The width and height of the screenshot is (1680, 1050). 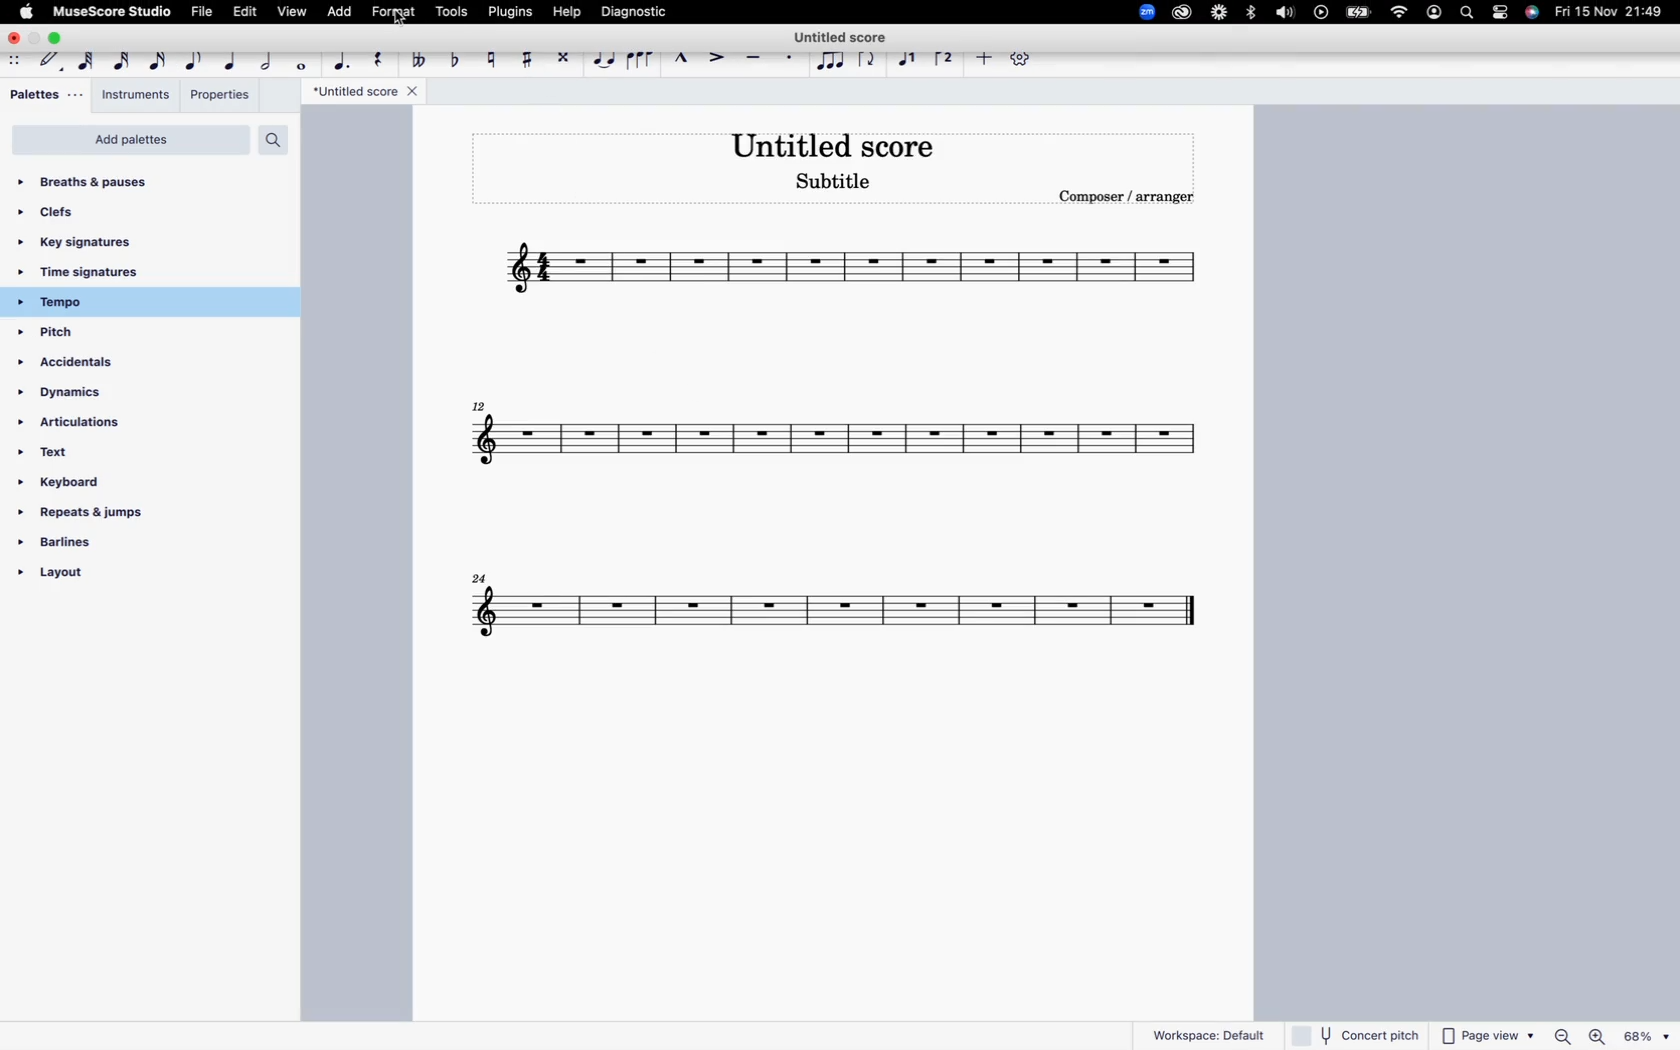 What do you see at coordinates (1434, 14) in the screenshot?
I see `profile` at bounding box center [1434, 14].